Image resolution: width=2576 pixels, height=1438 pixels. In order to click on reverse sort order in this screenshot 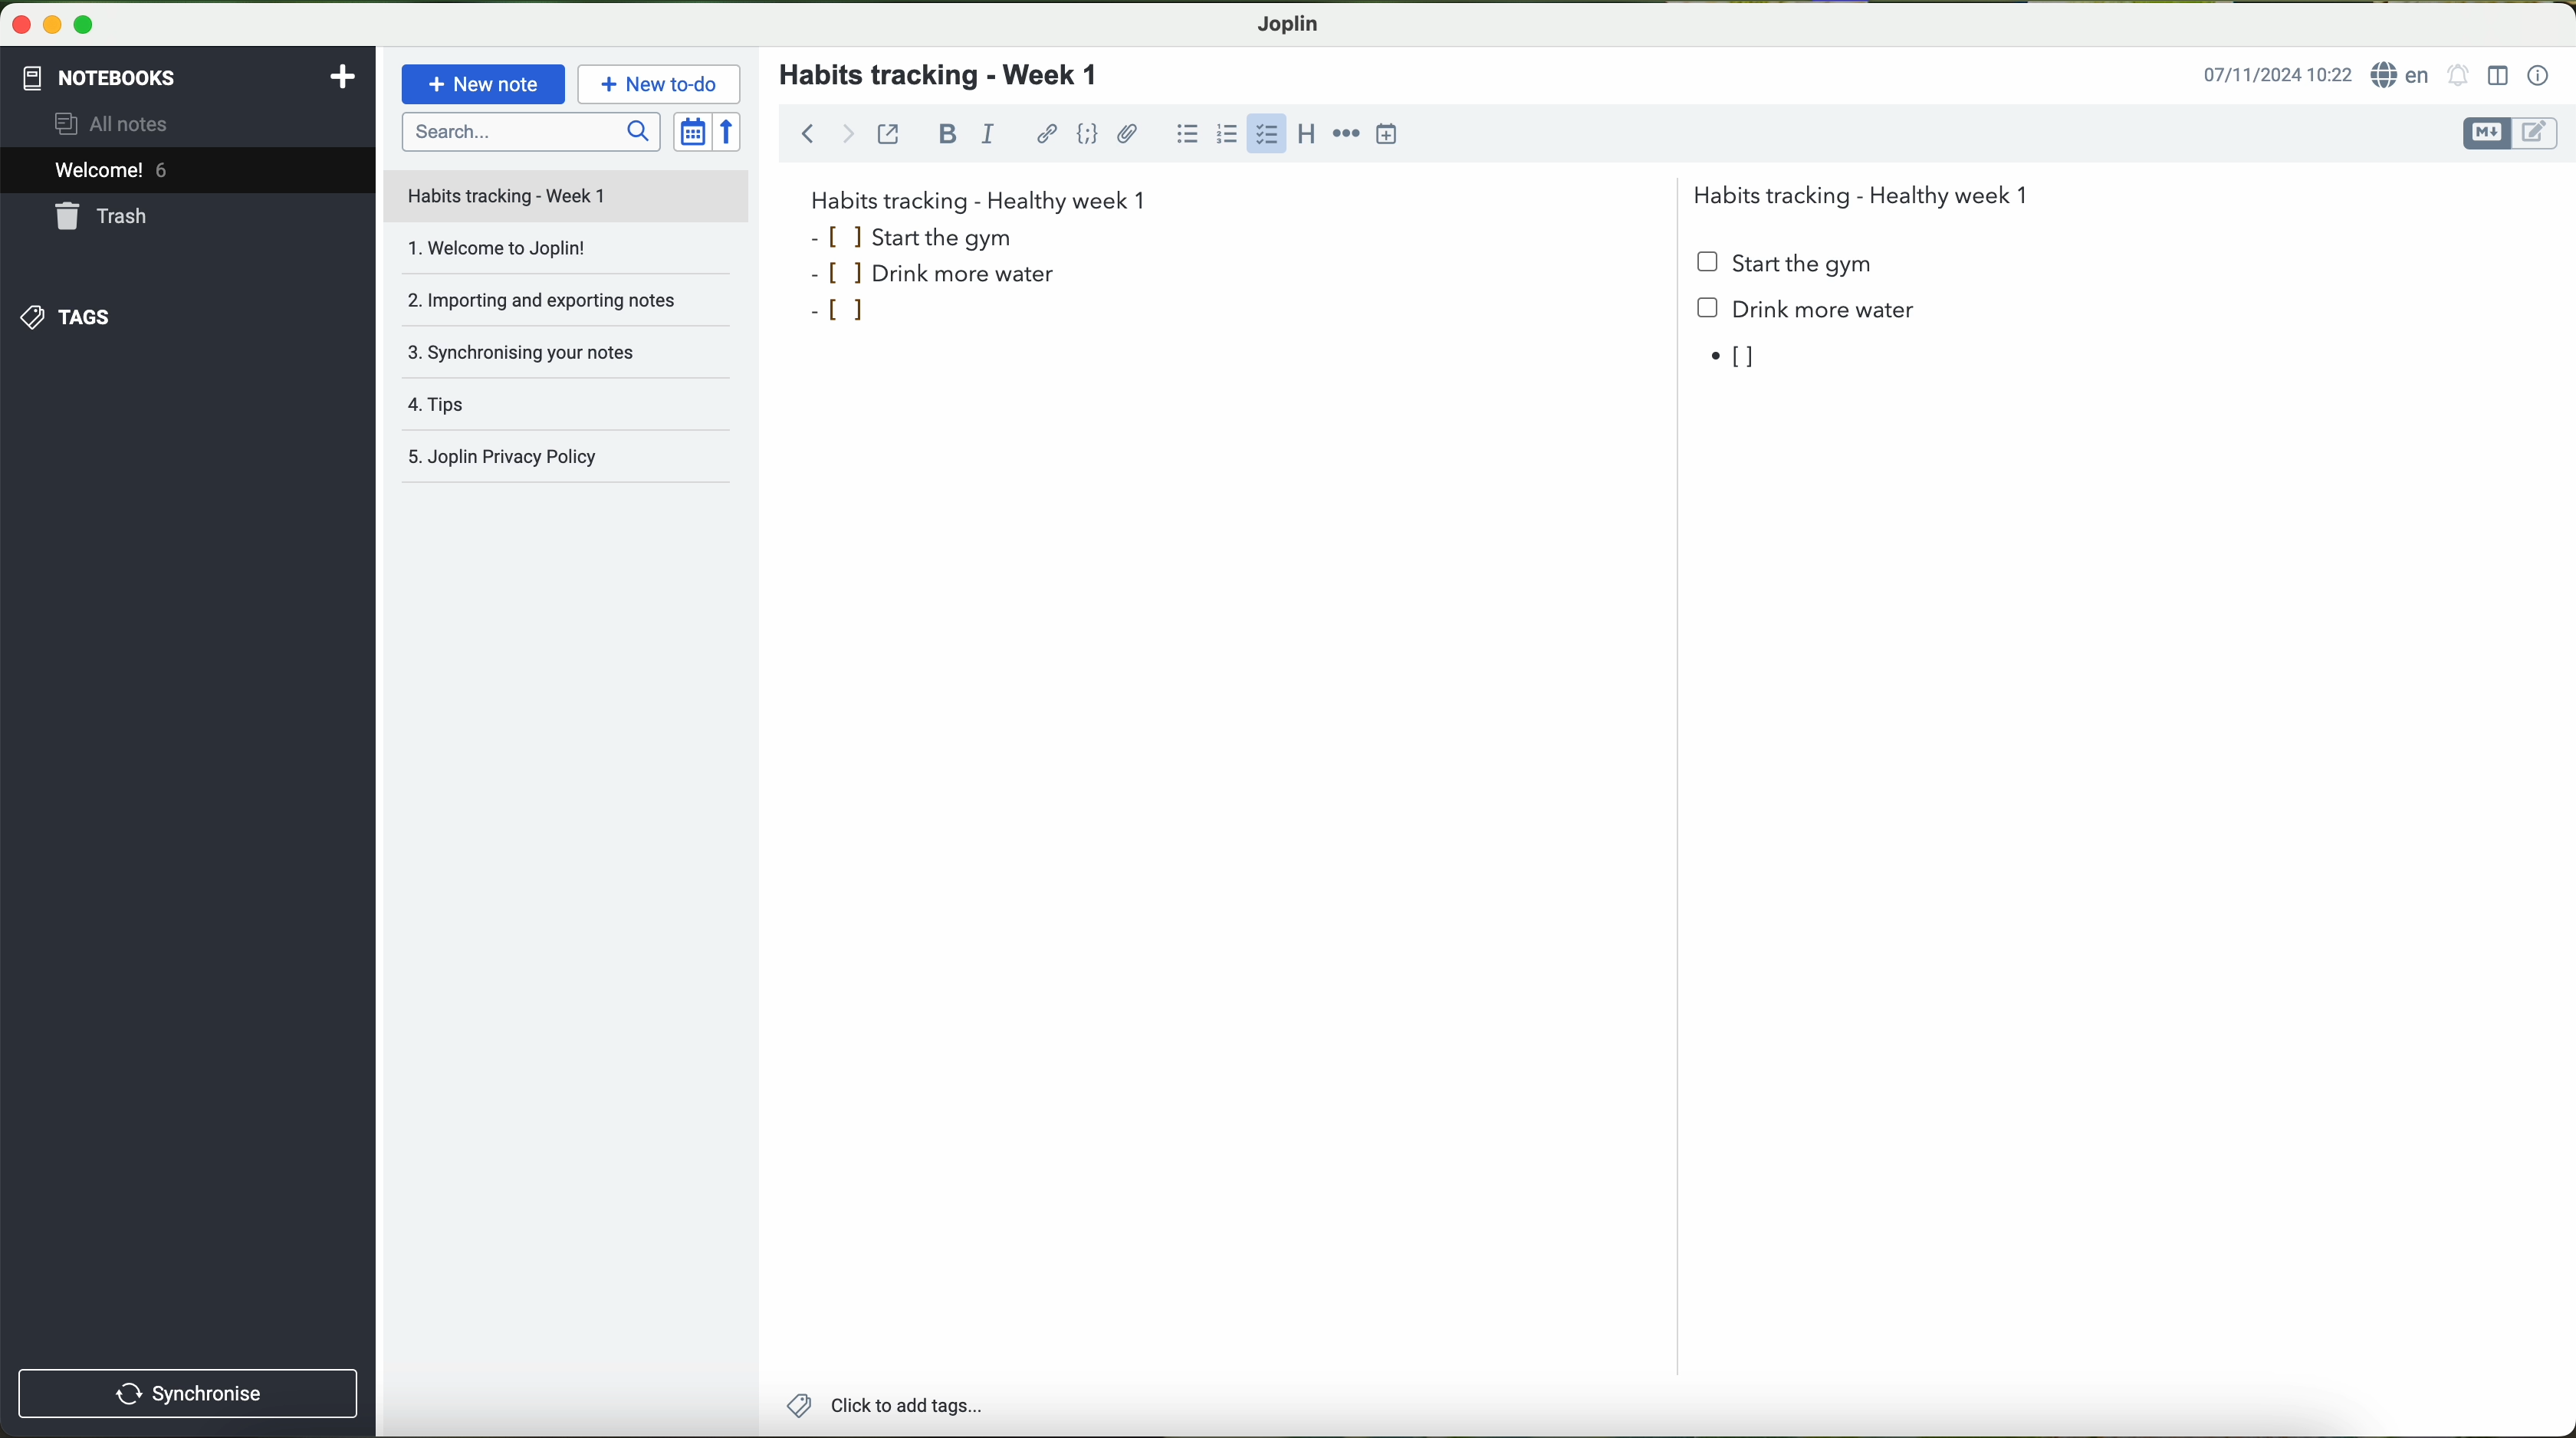, I will do `click(729, 131)`.